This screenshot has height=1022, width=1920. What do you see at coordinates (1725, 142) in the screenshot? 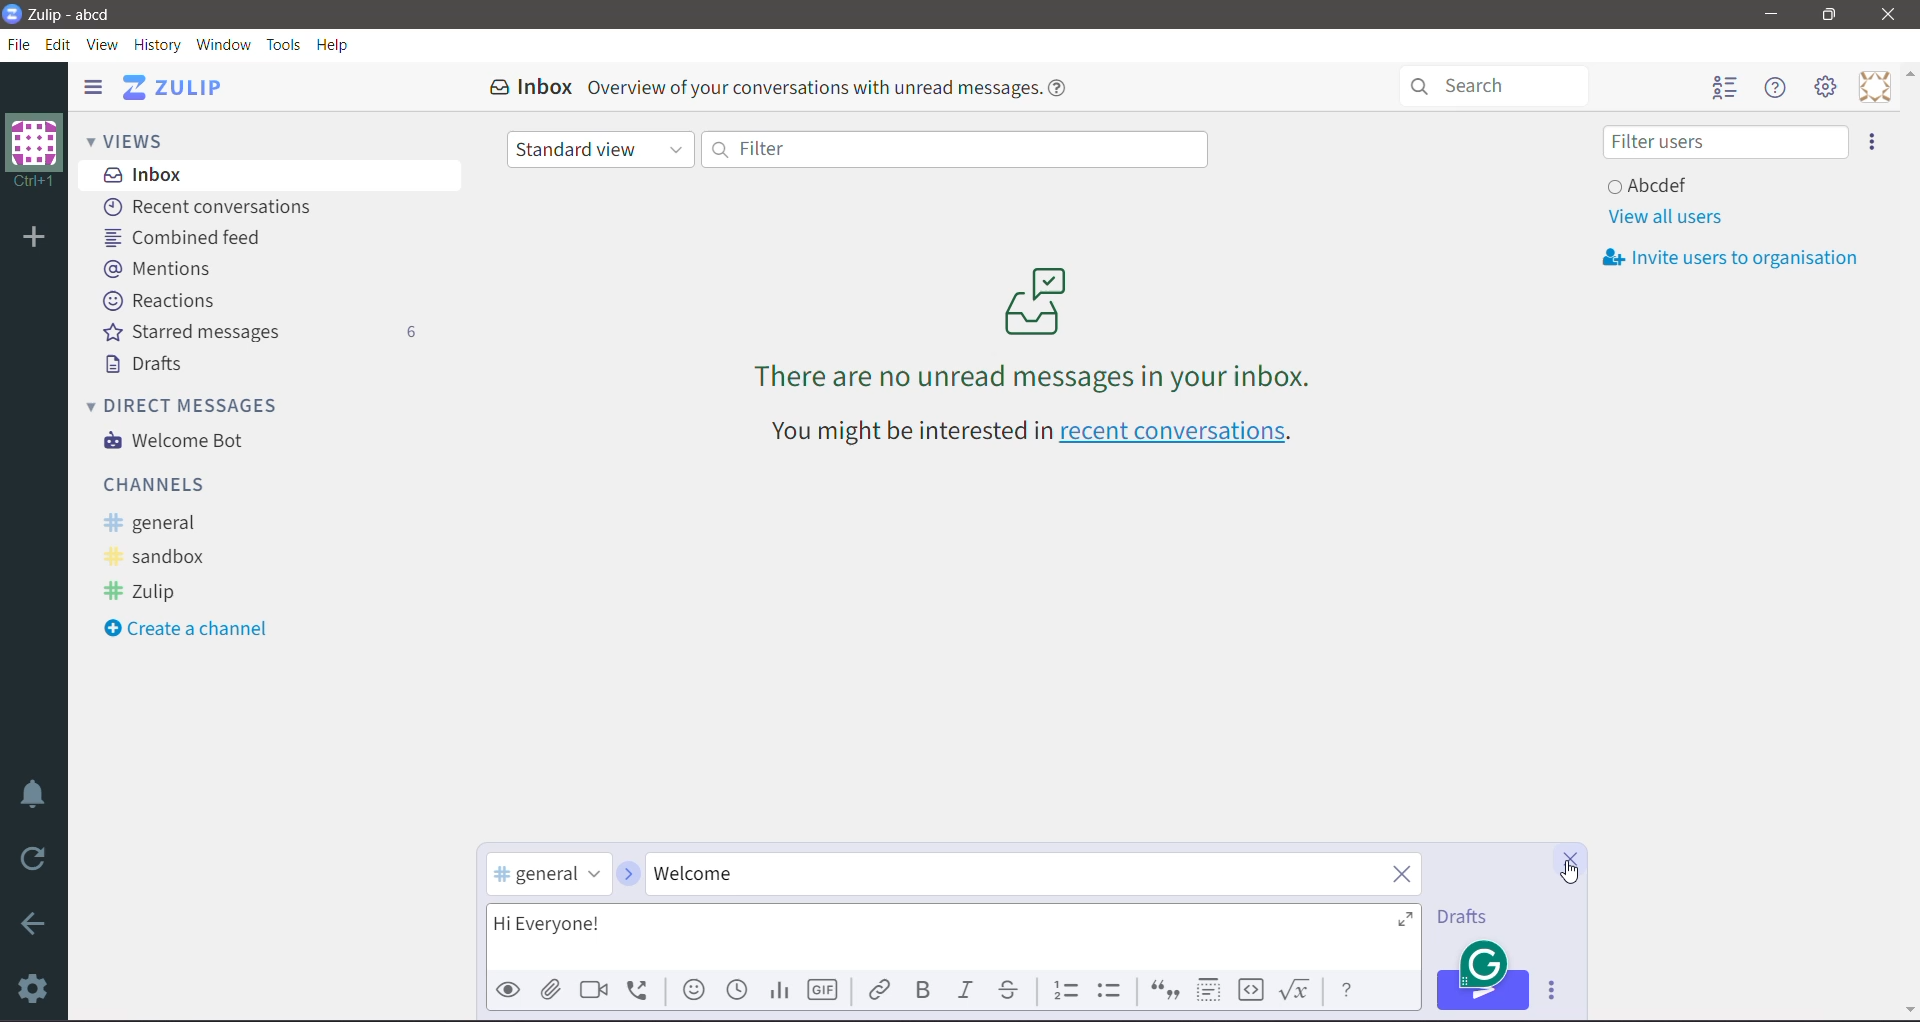
I see `Filter users` at bounding box center [1725, 142].